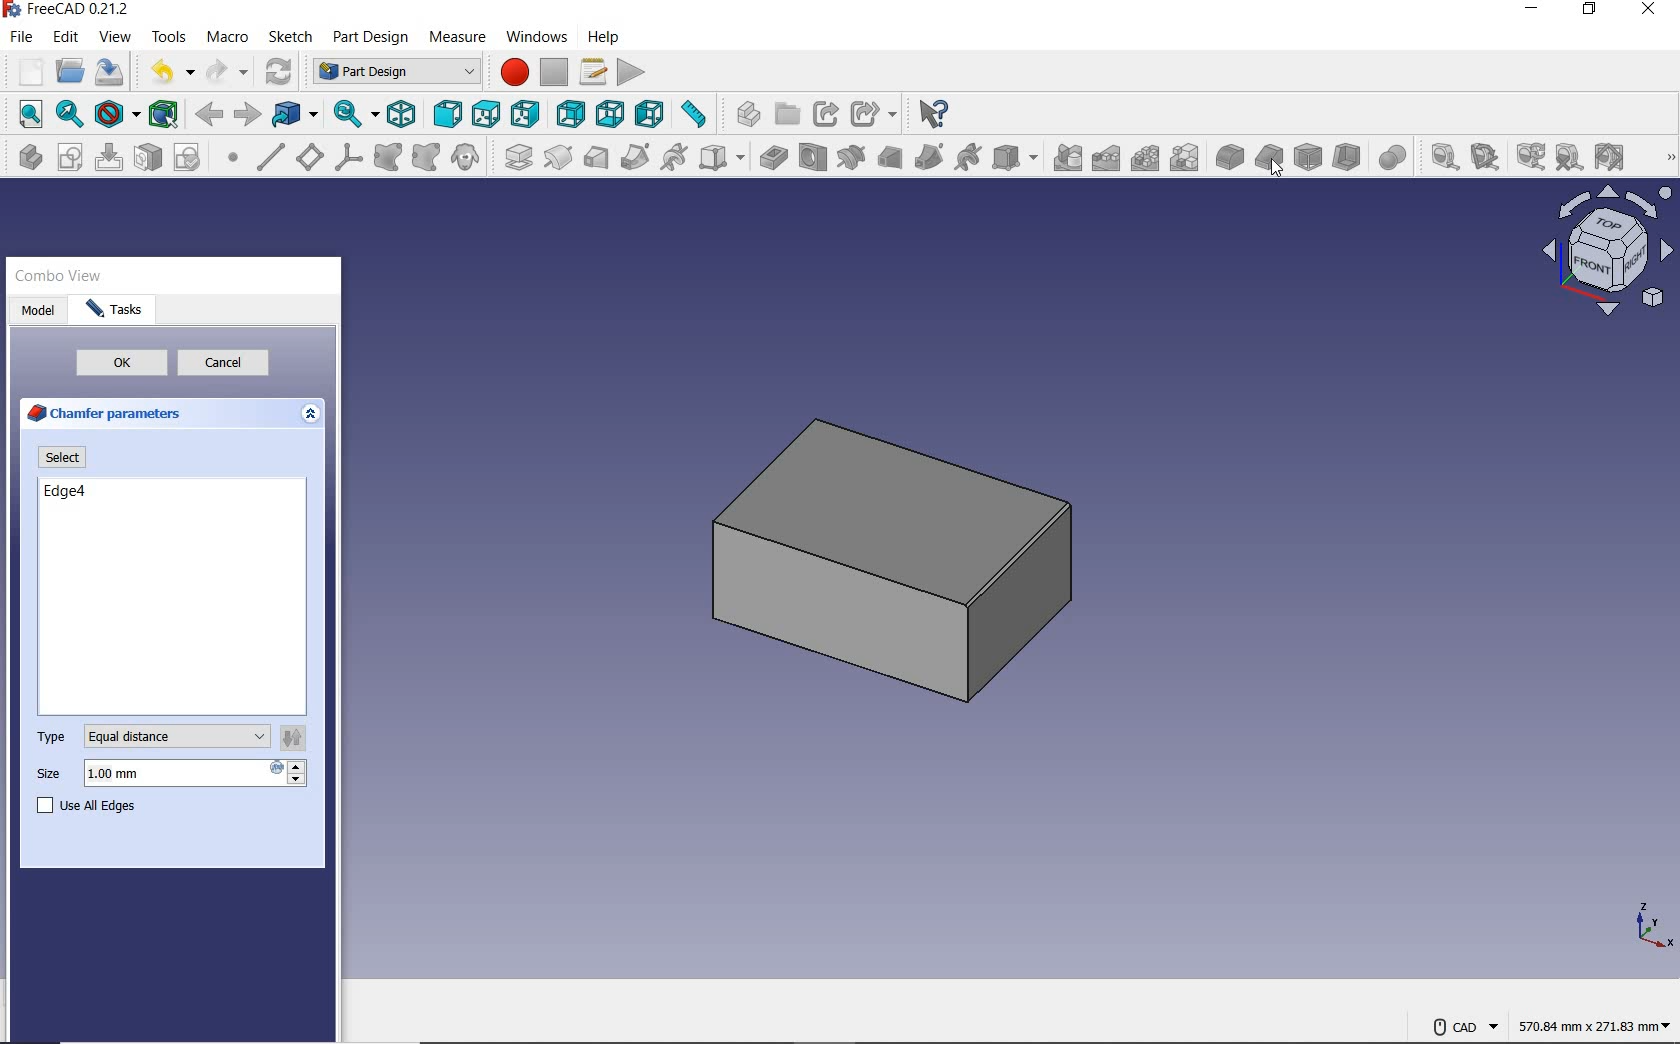  What do you see at coordinates (321, 277) in the screenshot?
I see `close` at bounding box center [321, 277].